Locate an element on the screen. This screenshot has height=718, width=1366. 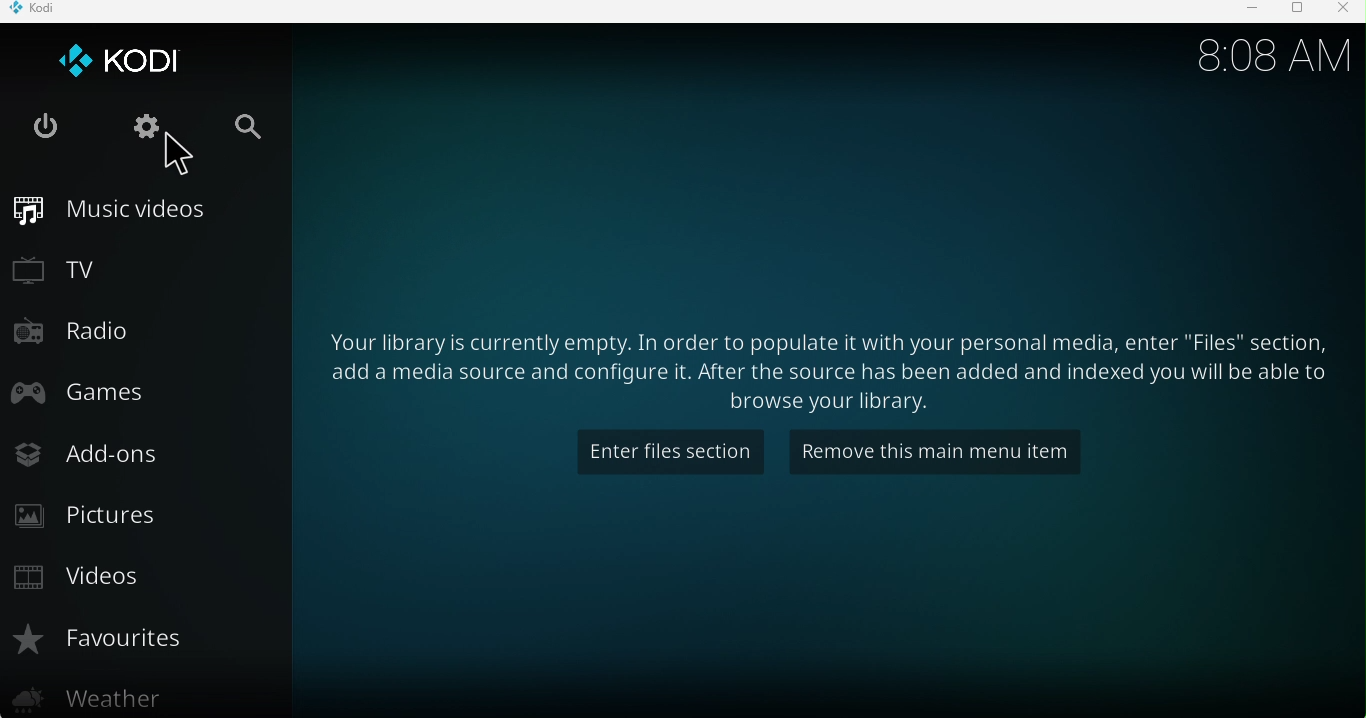
Your library is currently empty. In order to populate it with your personal media, enter "Files" section, add a media source and configure it. After the source has been added and indexed you will be able yo browse your library. is located at coordinates (816, 366).